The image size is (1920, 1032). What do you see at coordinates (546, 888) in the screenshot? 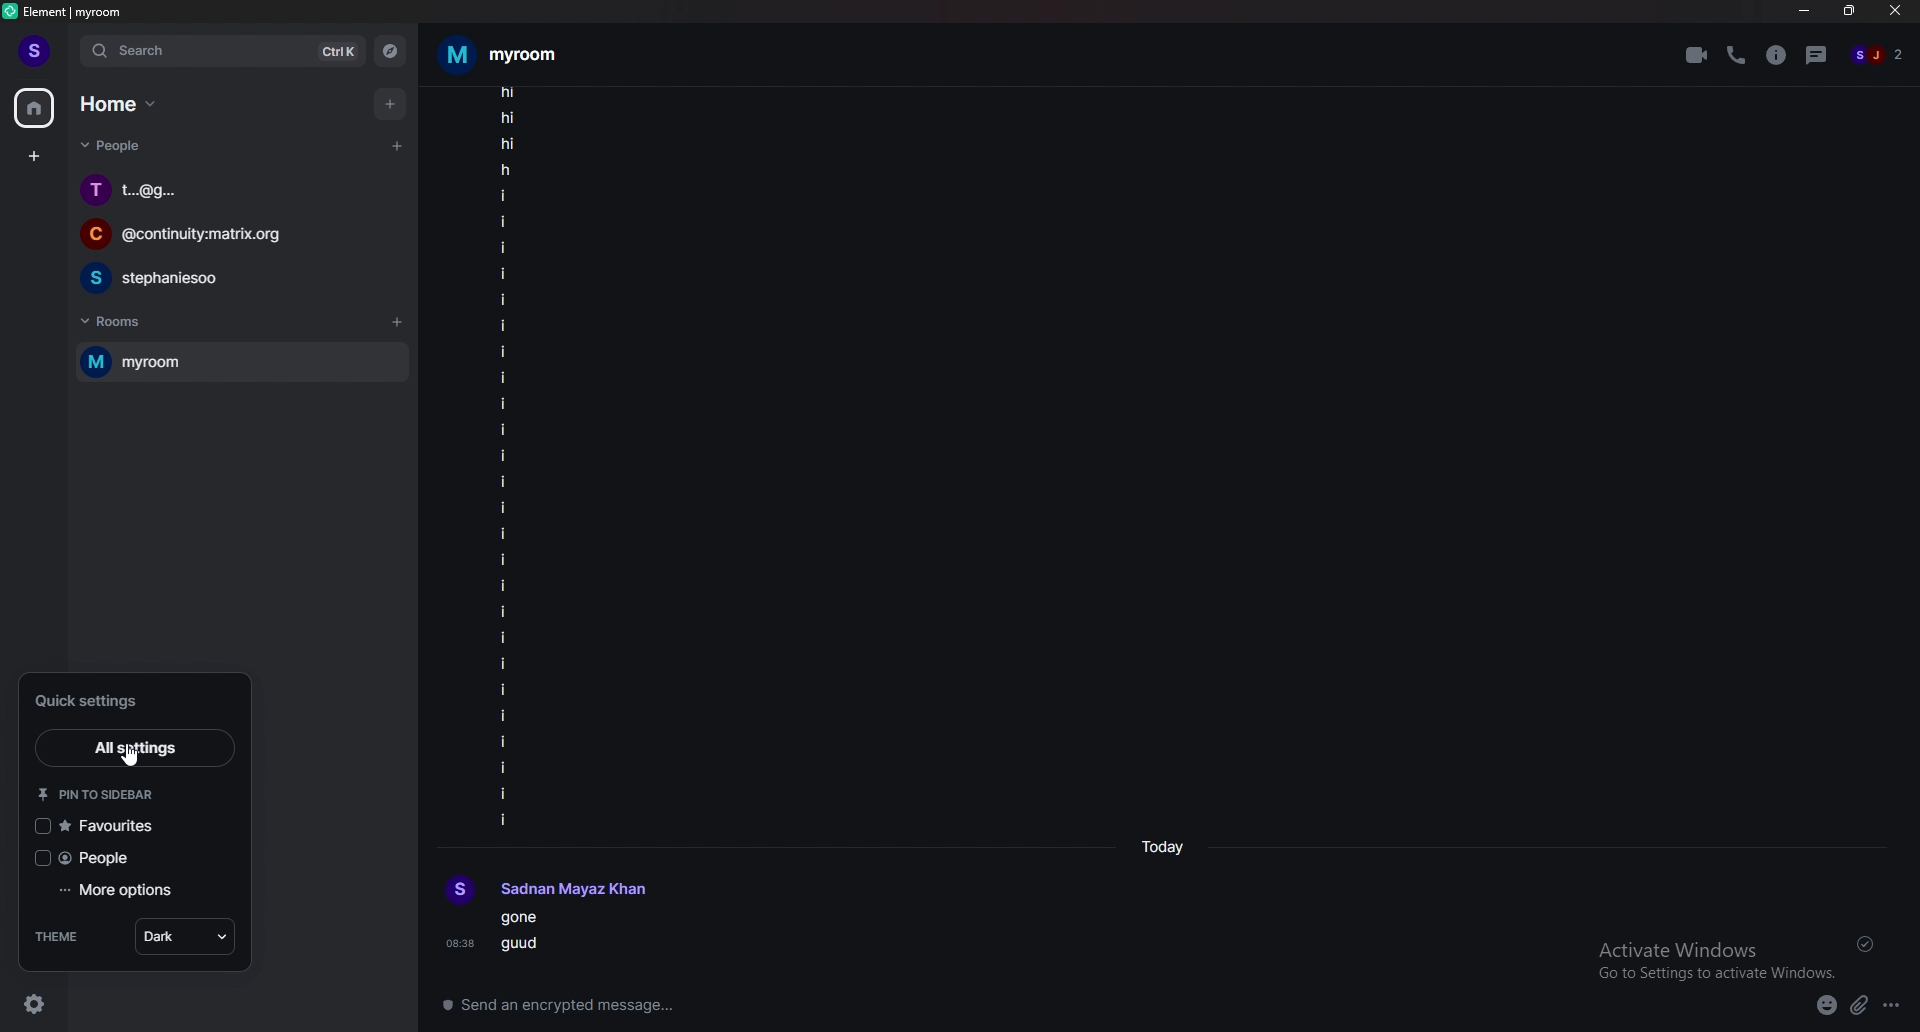
I see `profile` at bounding box center [546, 888].